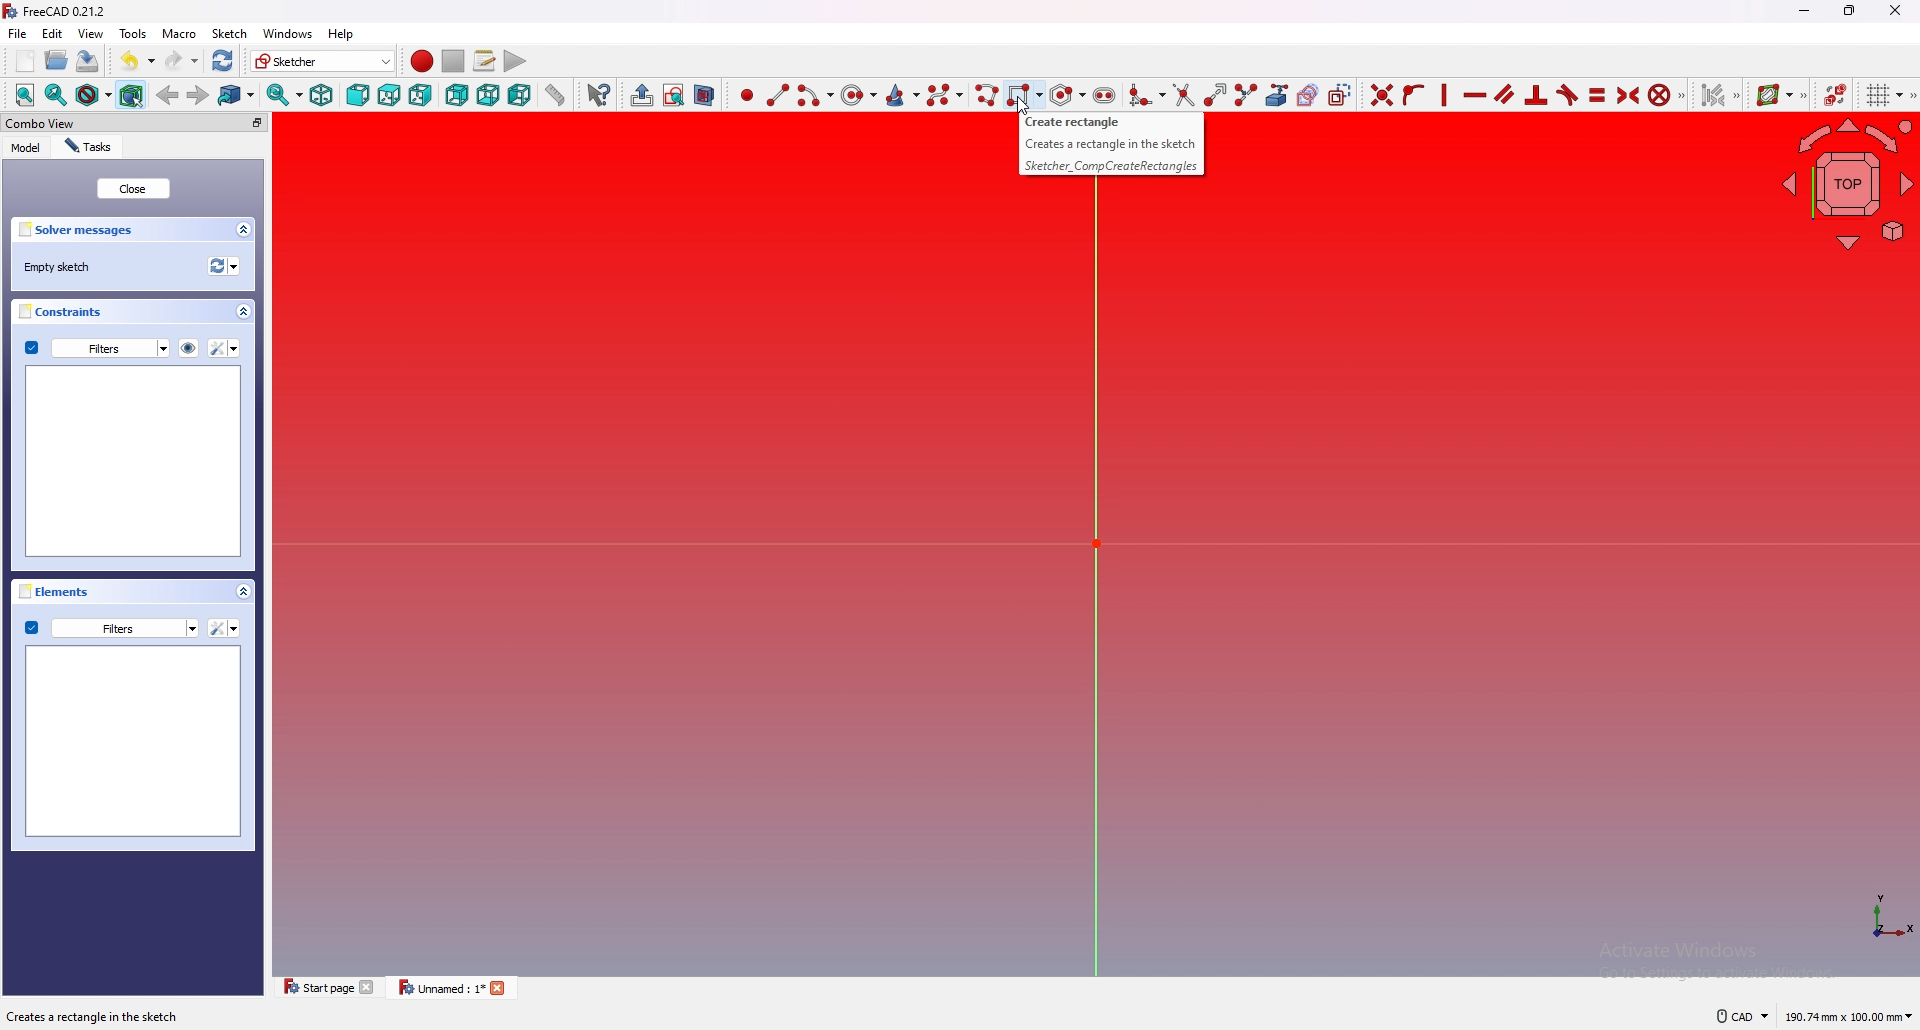 This screenshot has width=1920, height=1030. Describe the element at coordinates (602, 94) in the screenshot. I see `whats this` at that location.